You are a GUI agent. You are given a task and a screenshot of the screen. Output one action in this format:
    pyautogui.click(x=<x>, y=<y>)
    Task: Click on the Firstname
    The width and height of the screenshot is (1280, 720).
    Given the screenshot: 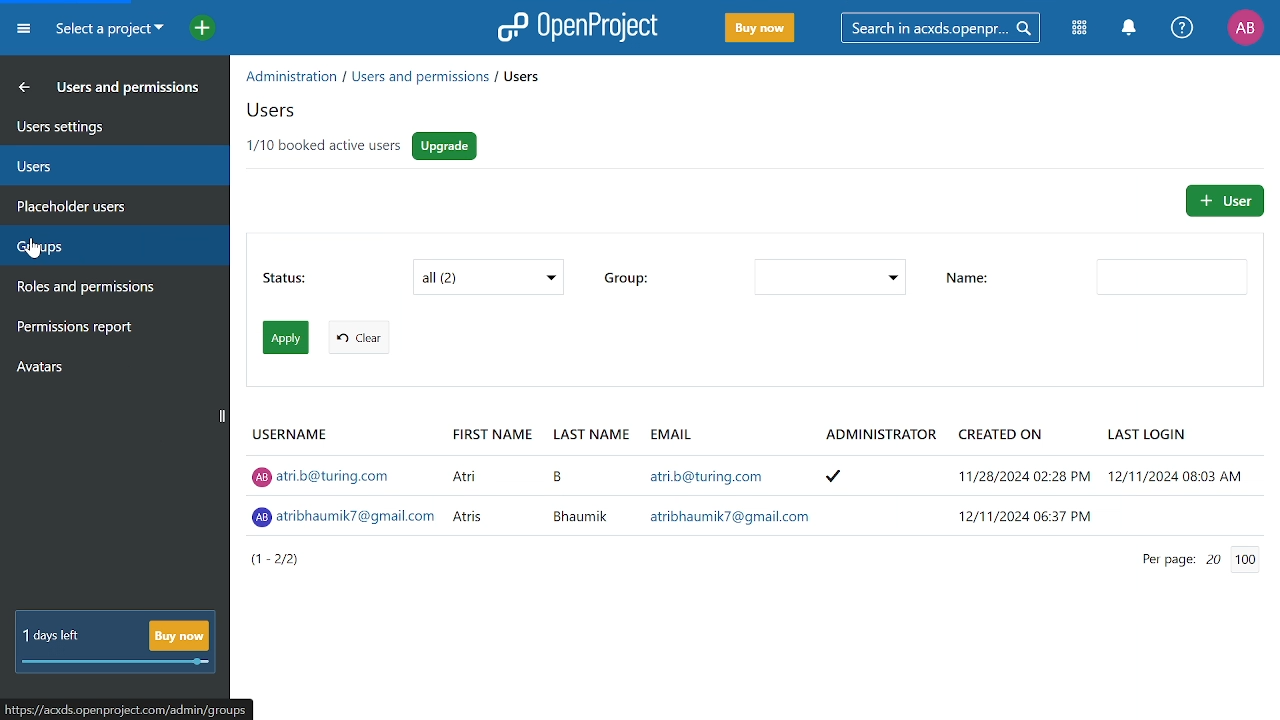 What is the action you would take?
    pyautogui.click(x=493, y=430)
    